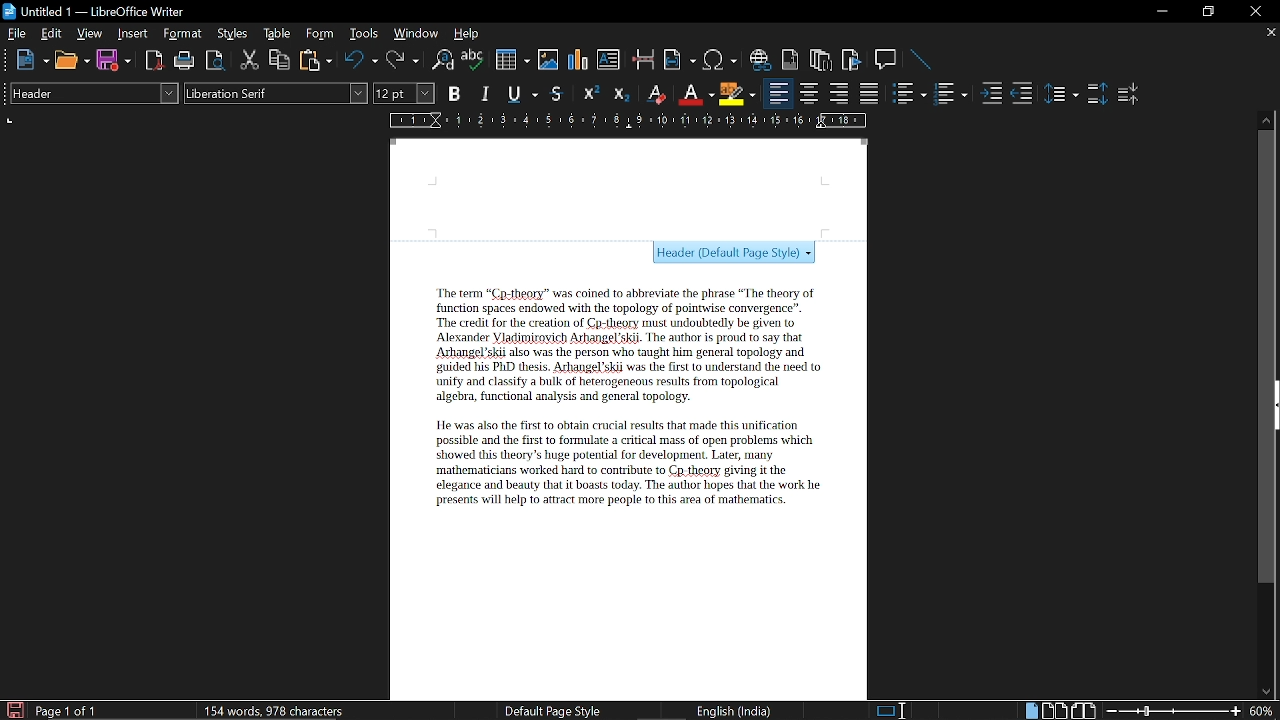 This screenshot has width=1280, height=720. What do you see at coordinates (722, 60) in the screenshot?
I see `Insert symbol` at bounding box center [722, 60].